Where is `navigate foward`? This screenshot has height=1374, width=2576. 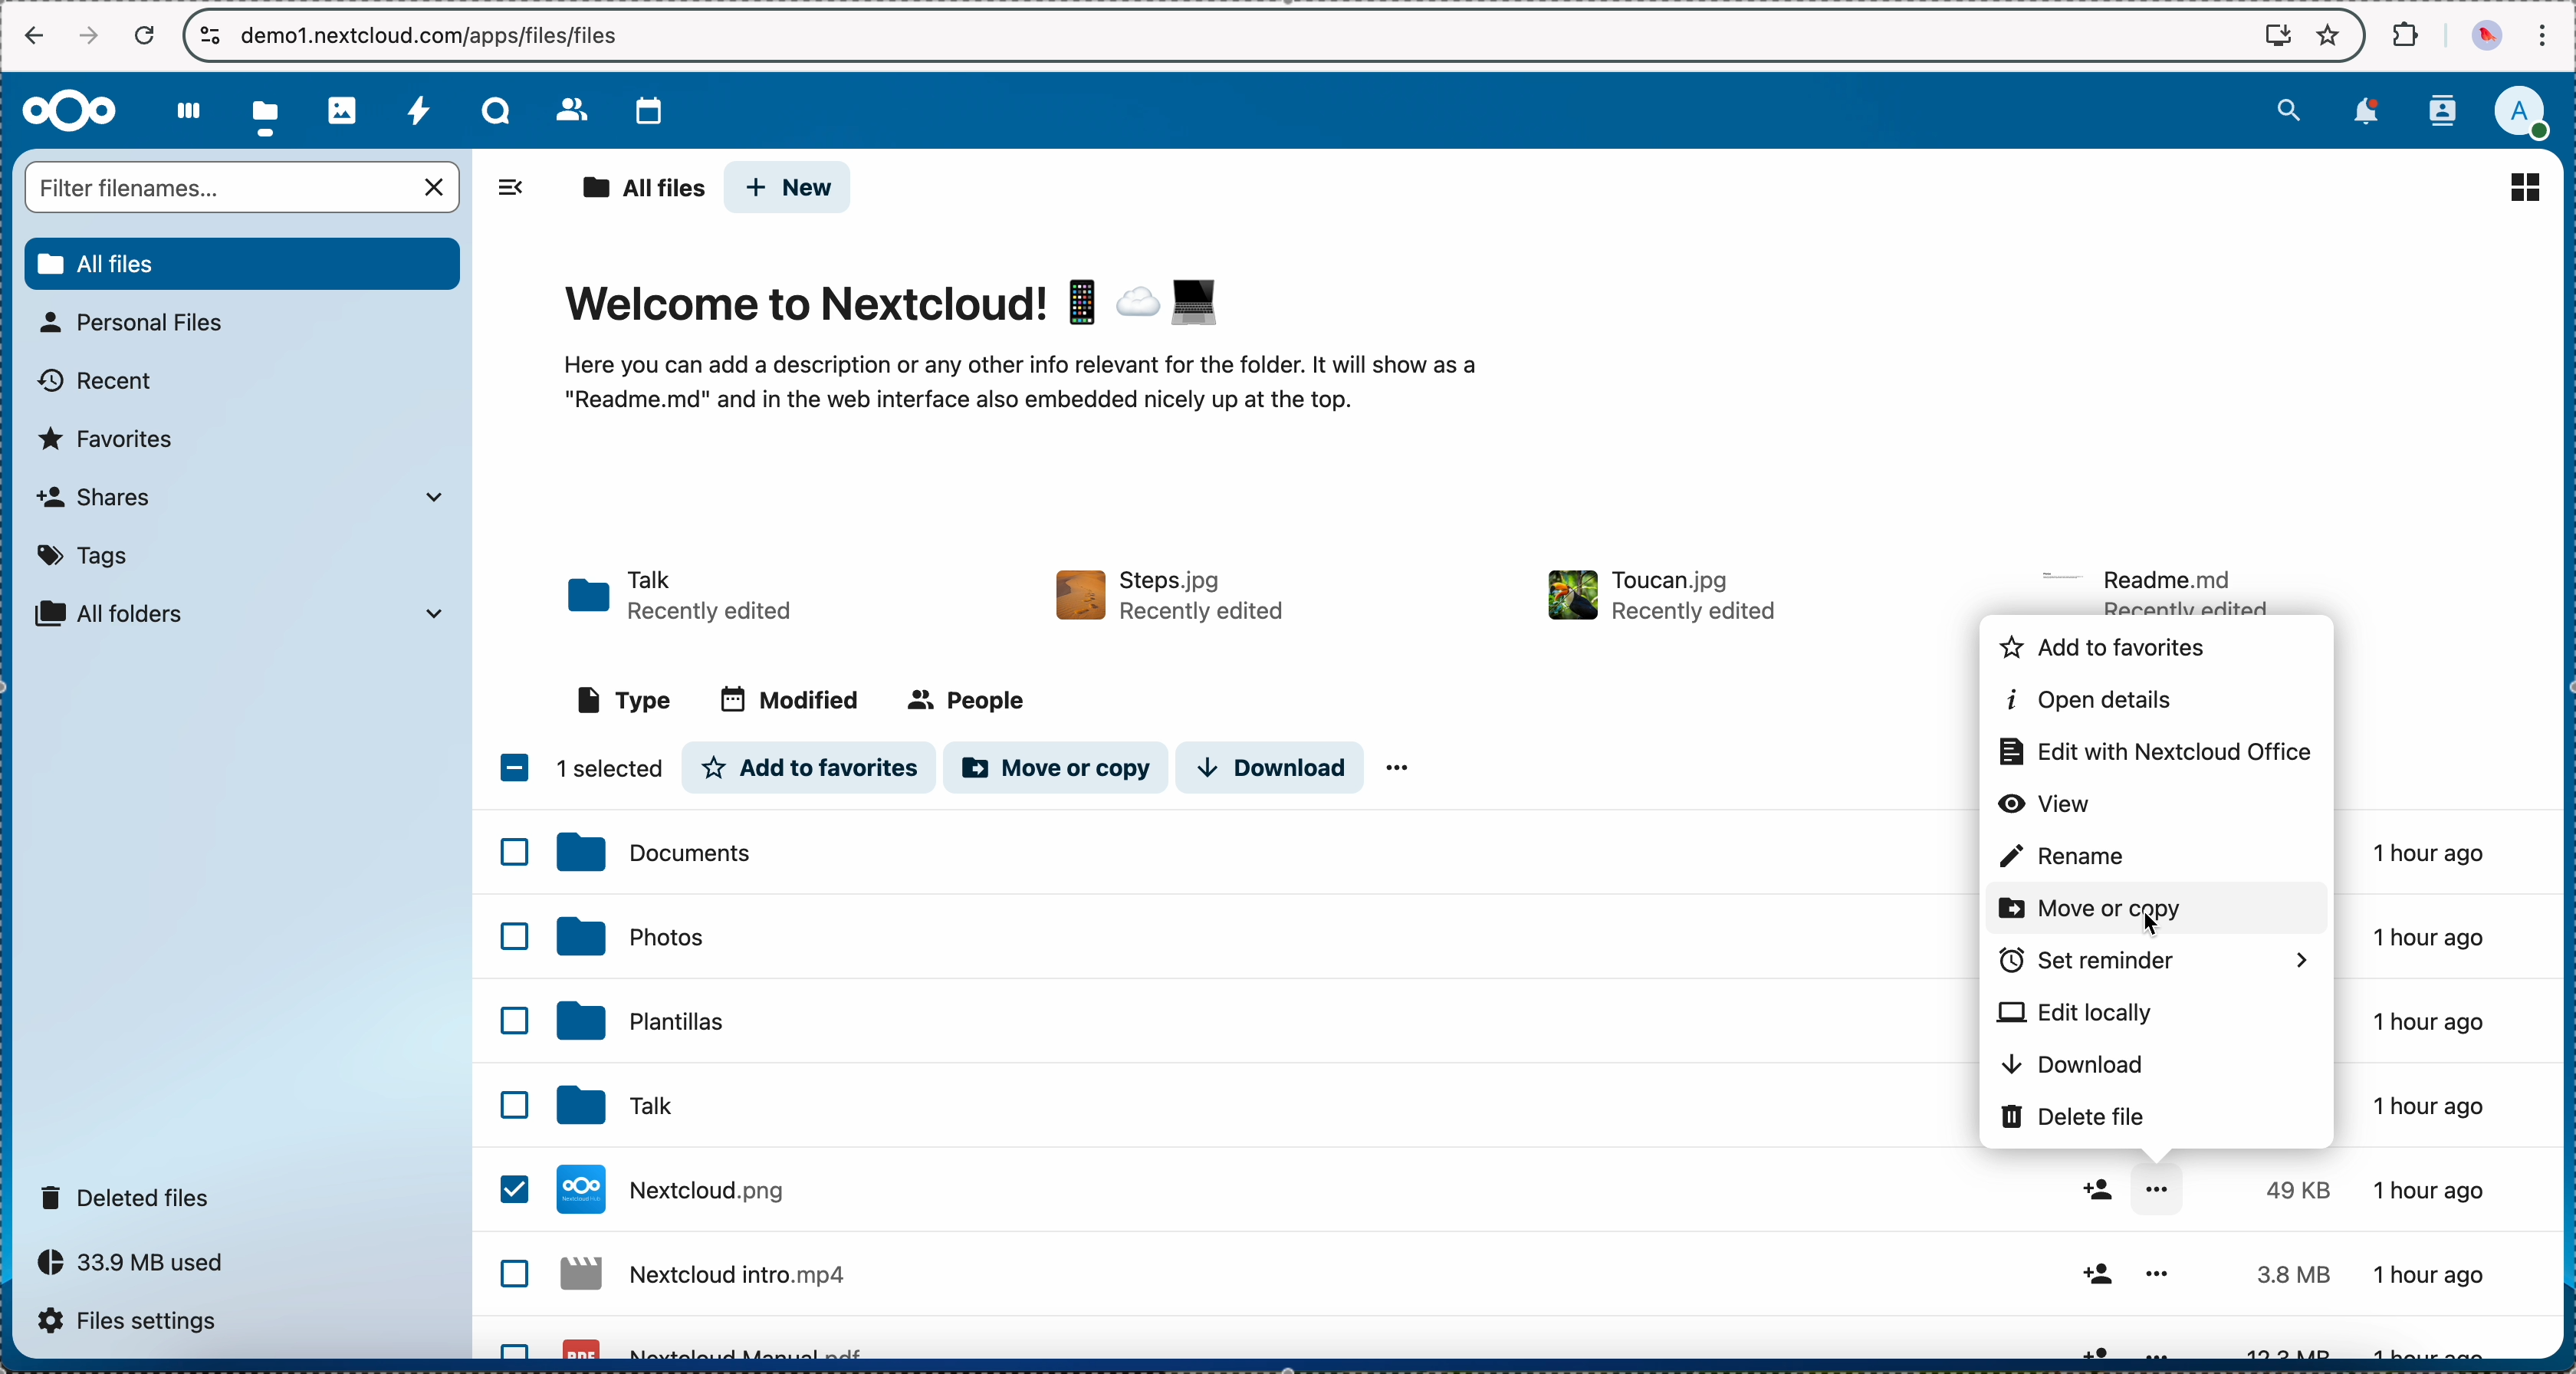
navigate foward is located at coordinates (84, 37).